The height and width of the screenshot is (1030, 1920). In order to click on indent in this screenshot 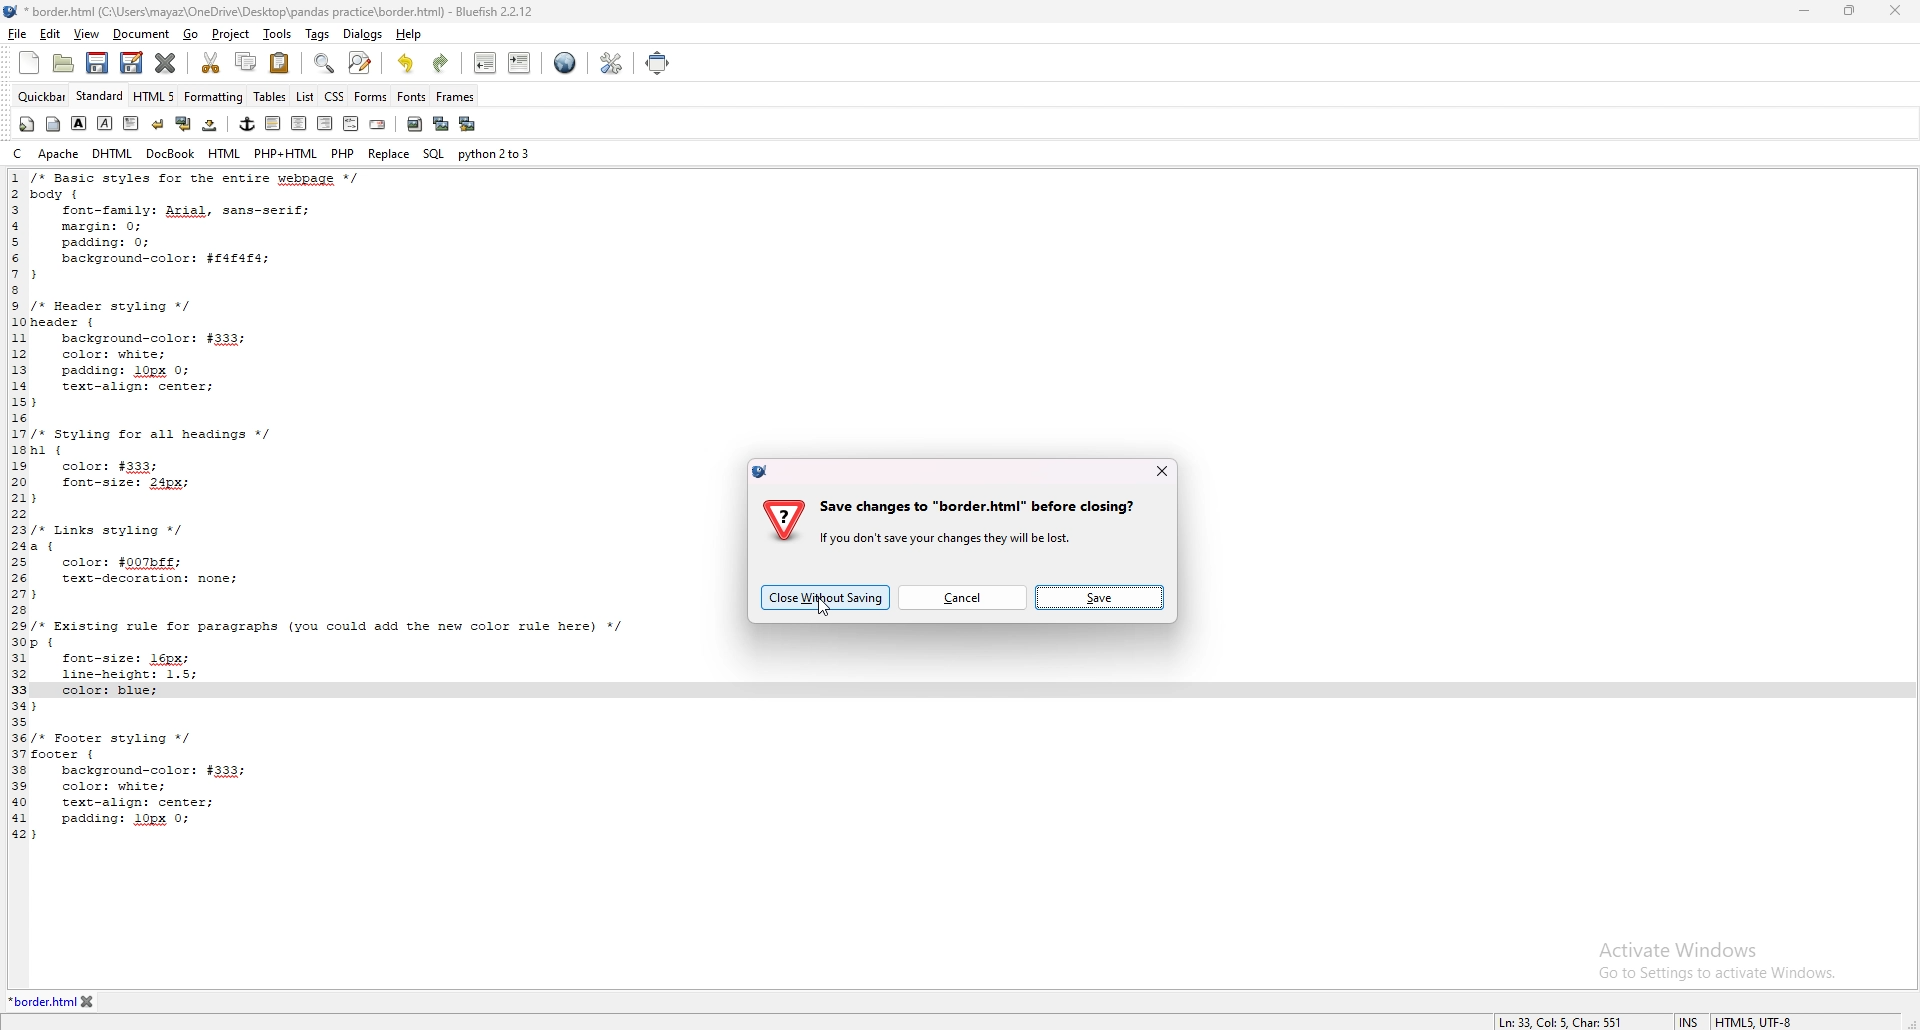, I will do `click(520, 62)`.